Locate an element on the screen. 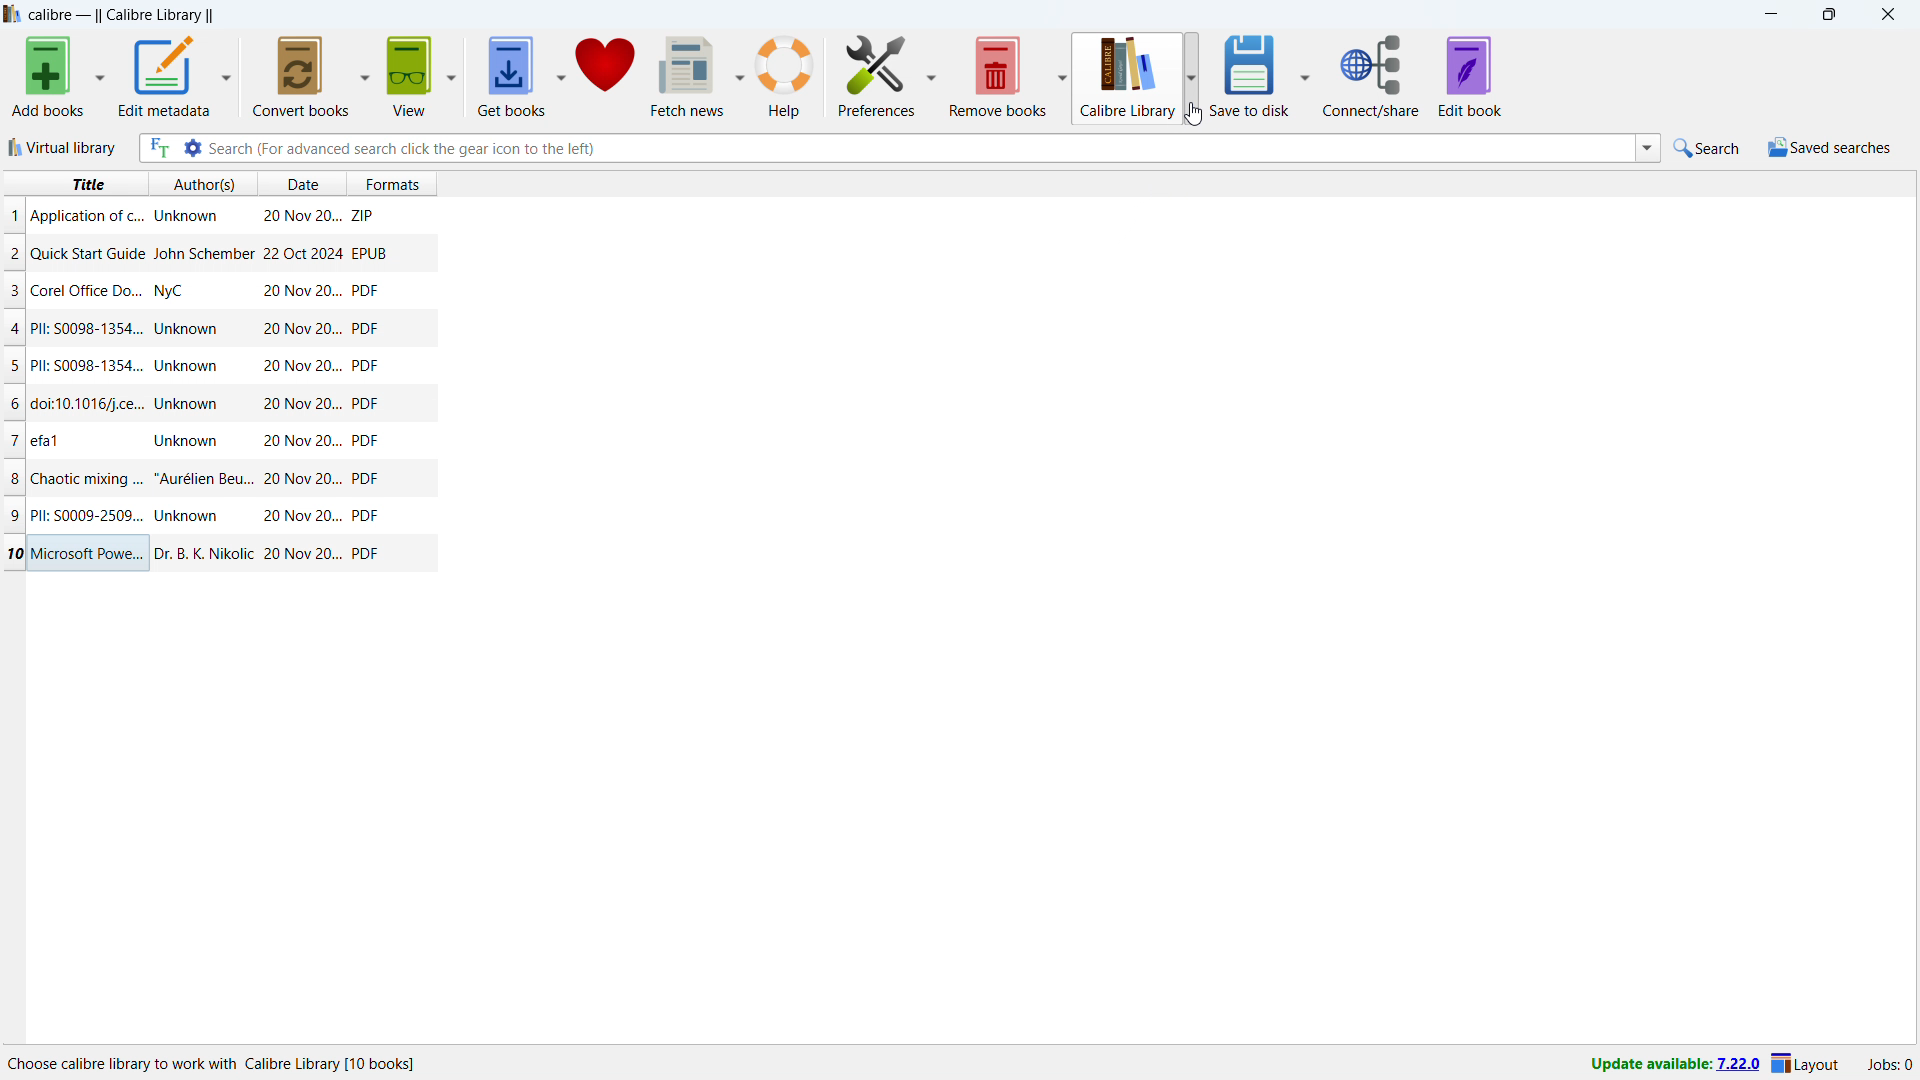 This screenshot has height=1080, width=1920. get books options is located at coordinates (561, 76).